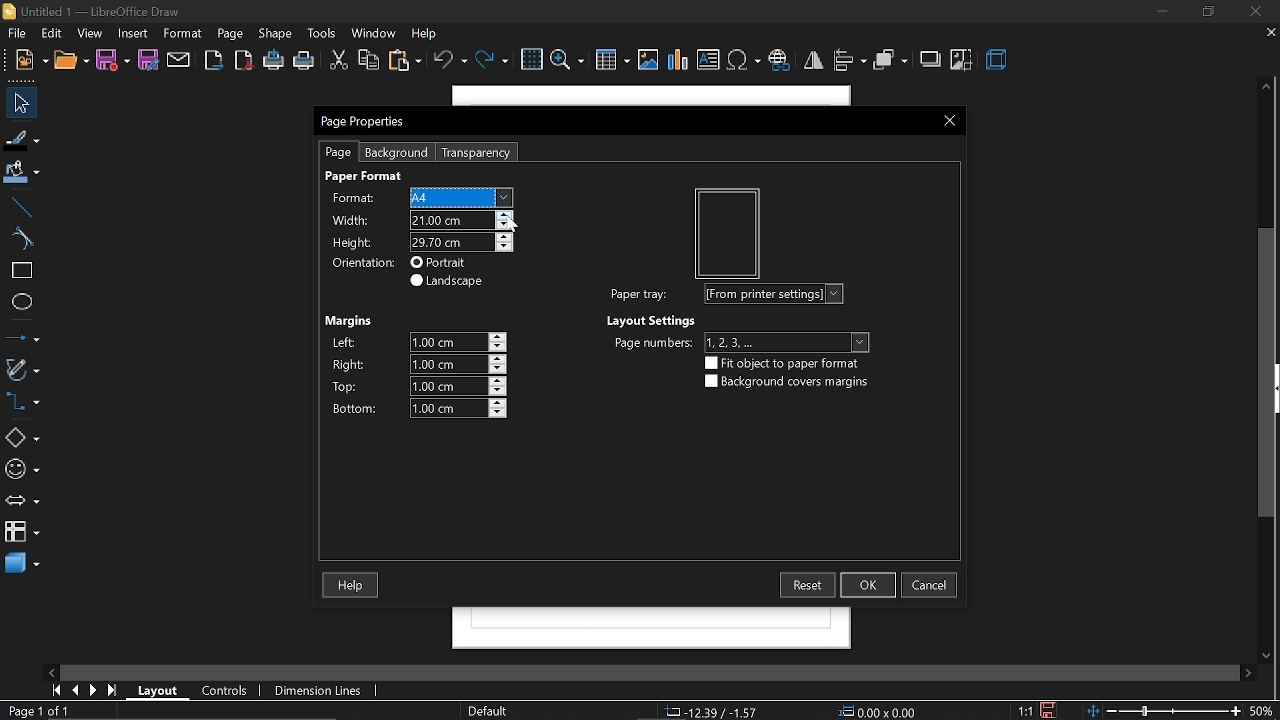  What do you see at coordinates (460, 242) in the screenshot?
I see `29.70 cm` at bounding box center [460, 242].